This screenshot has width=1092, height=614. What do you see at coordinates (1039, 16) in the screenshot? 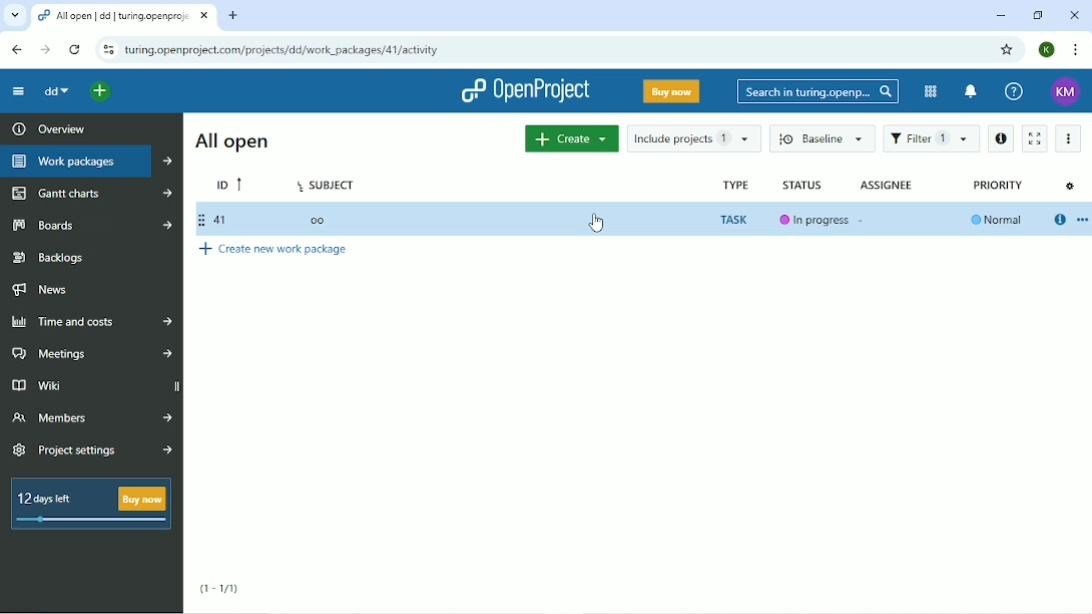
I see `Restore down` at bounding box center [1039, 16].